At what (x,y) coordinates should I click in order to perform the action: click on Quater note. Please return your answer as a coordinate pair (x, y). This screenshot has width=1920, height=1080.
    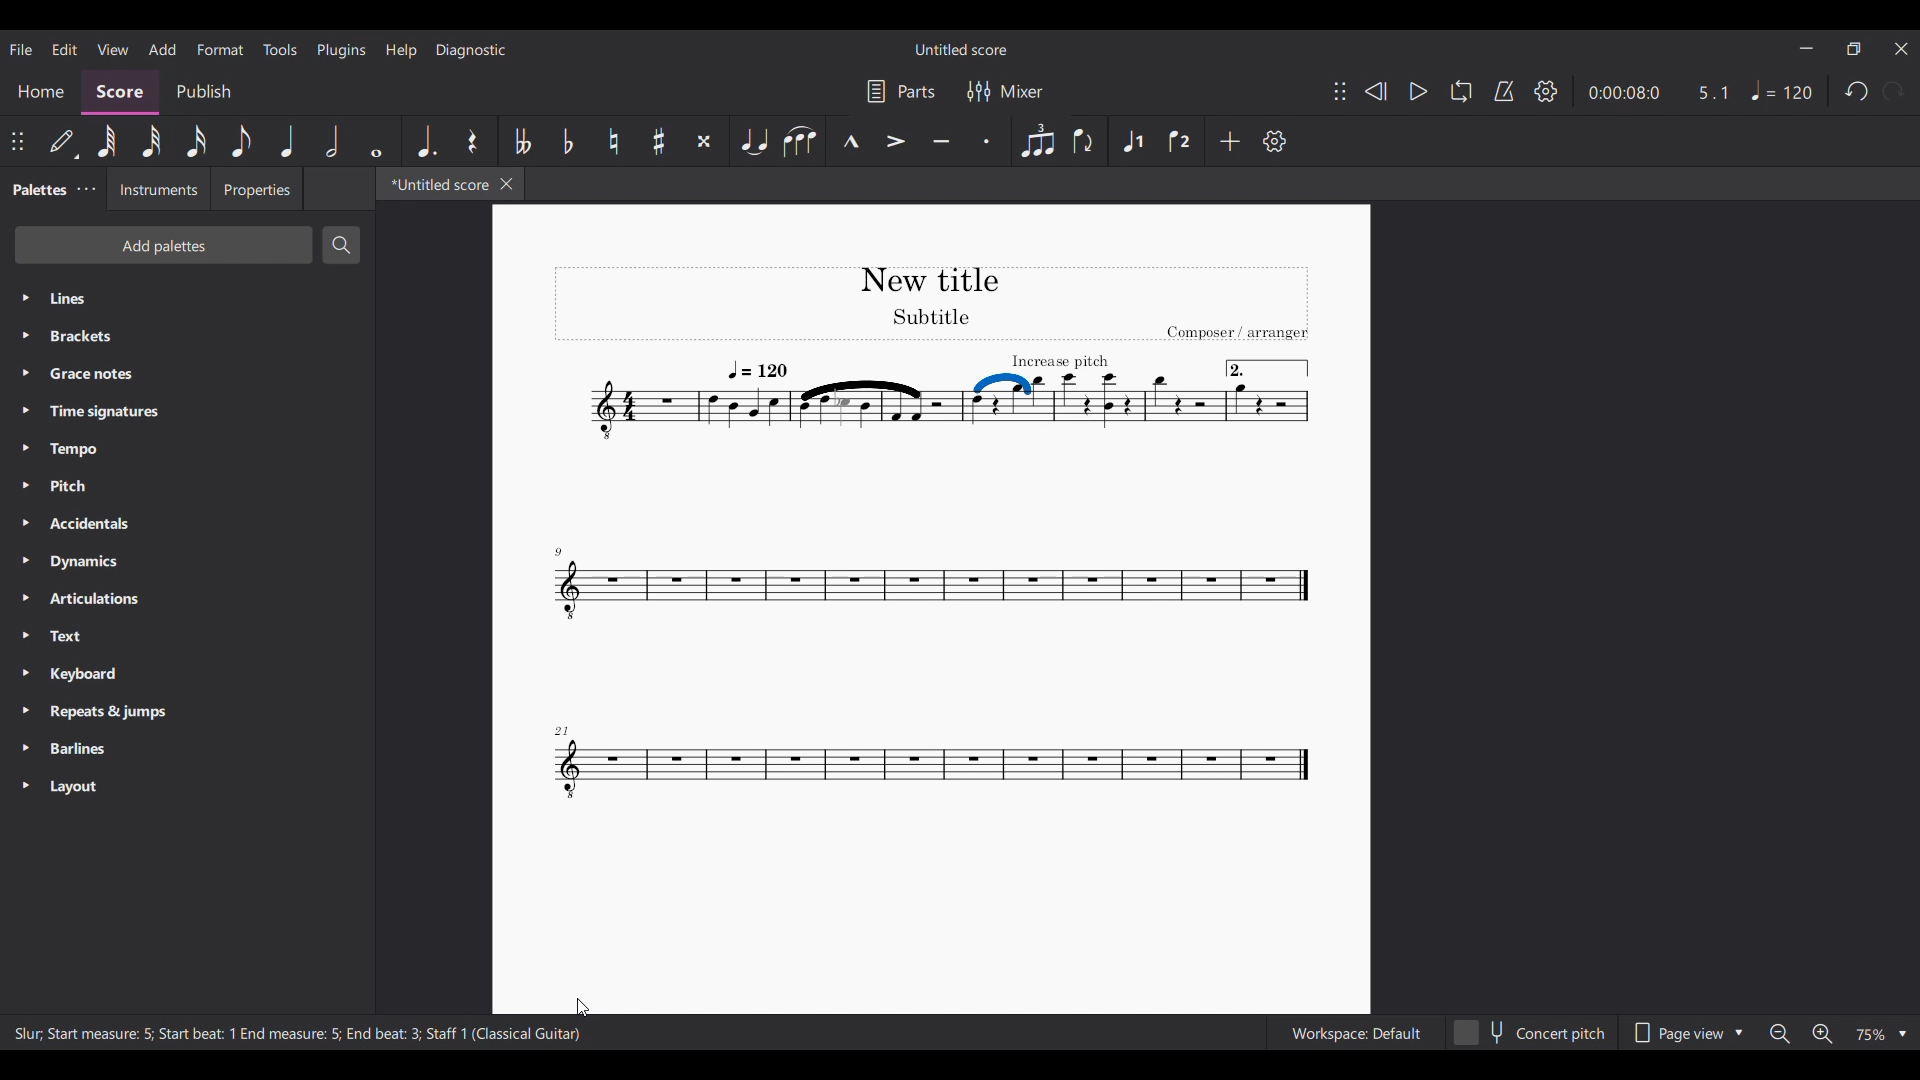
    Looking at the image, I should click on (288, 141).